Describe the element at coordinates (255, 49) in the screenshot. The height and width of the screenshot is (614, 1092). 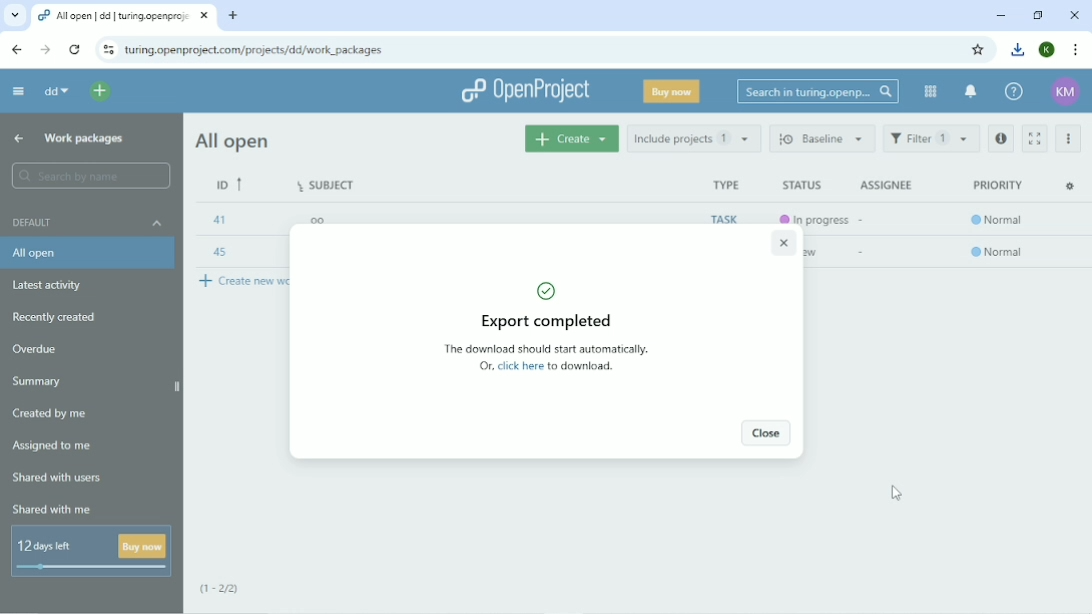
I see `Site` at that location.